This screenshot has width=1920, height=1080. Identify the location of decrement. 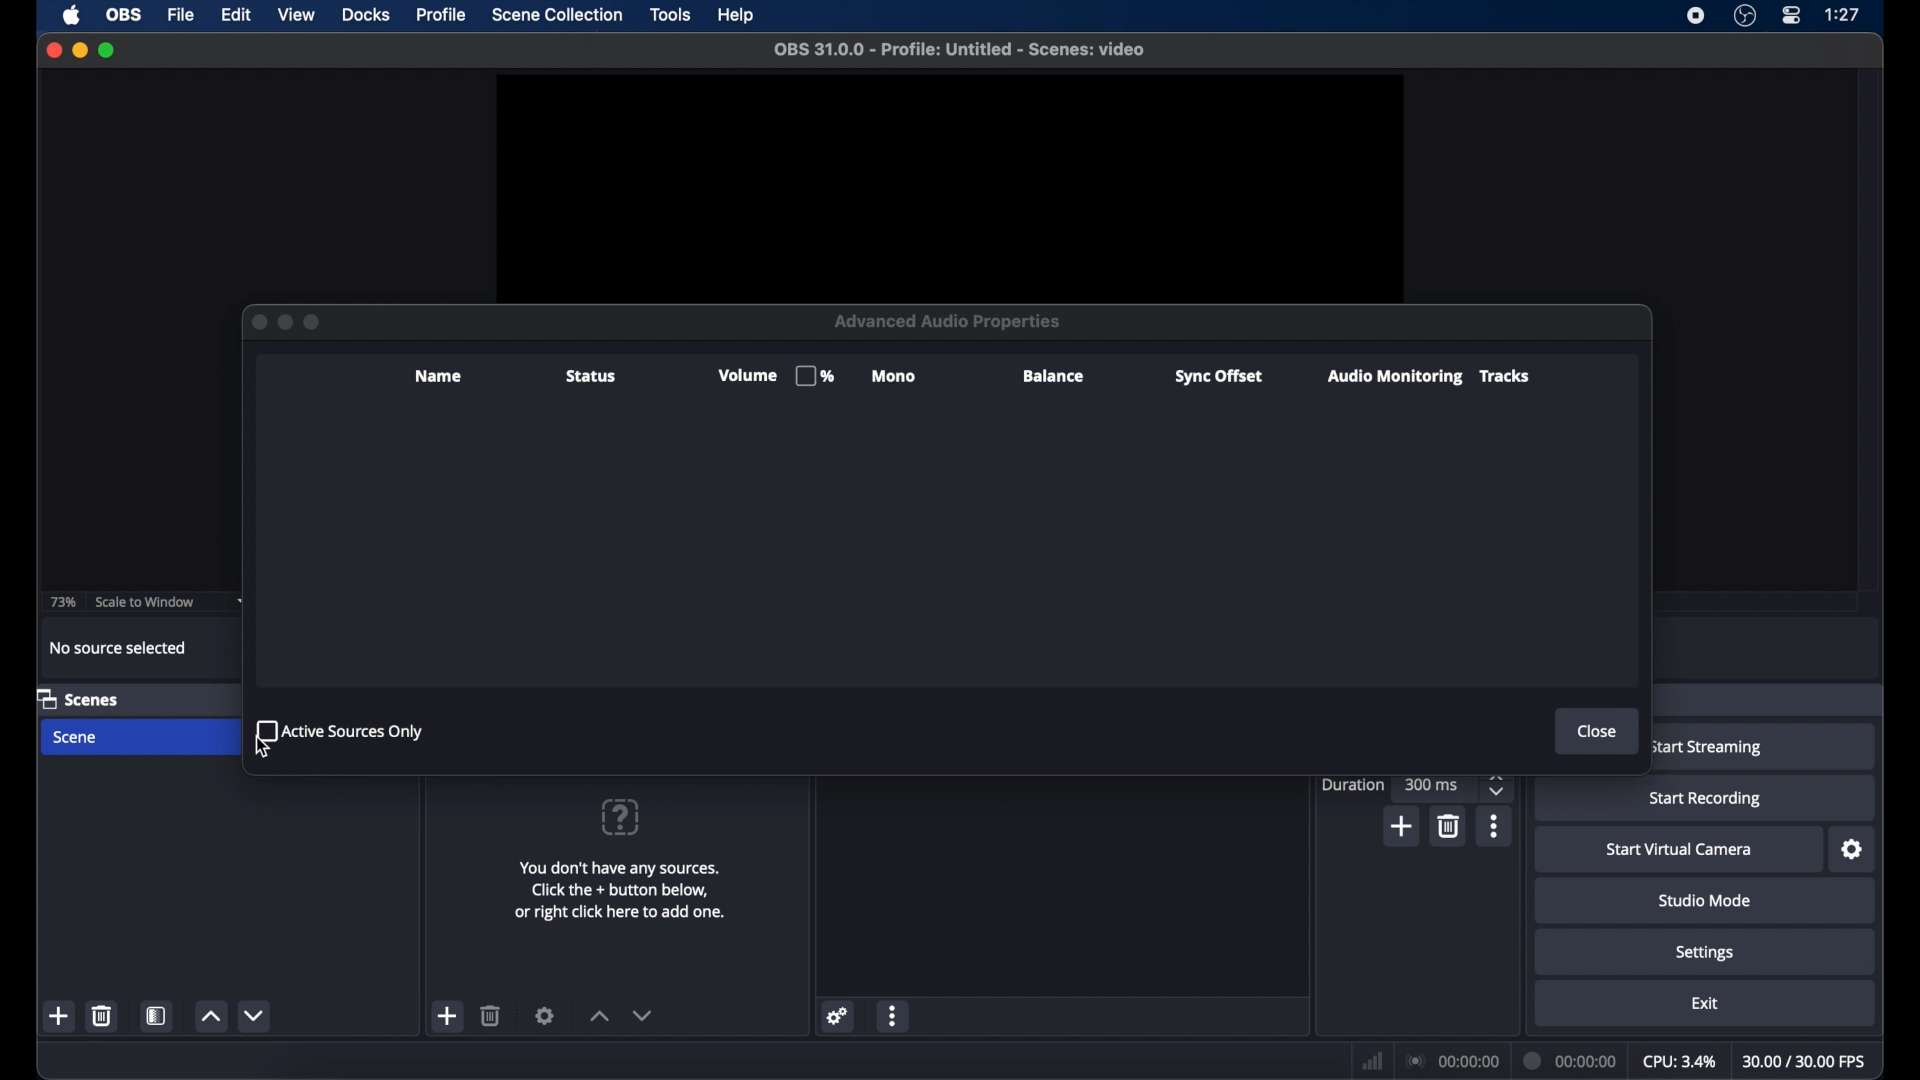
(258, 1015).